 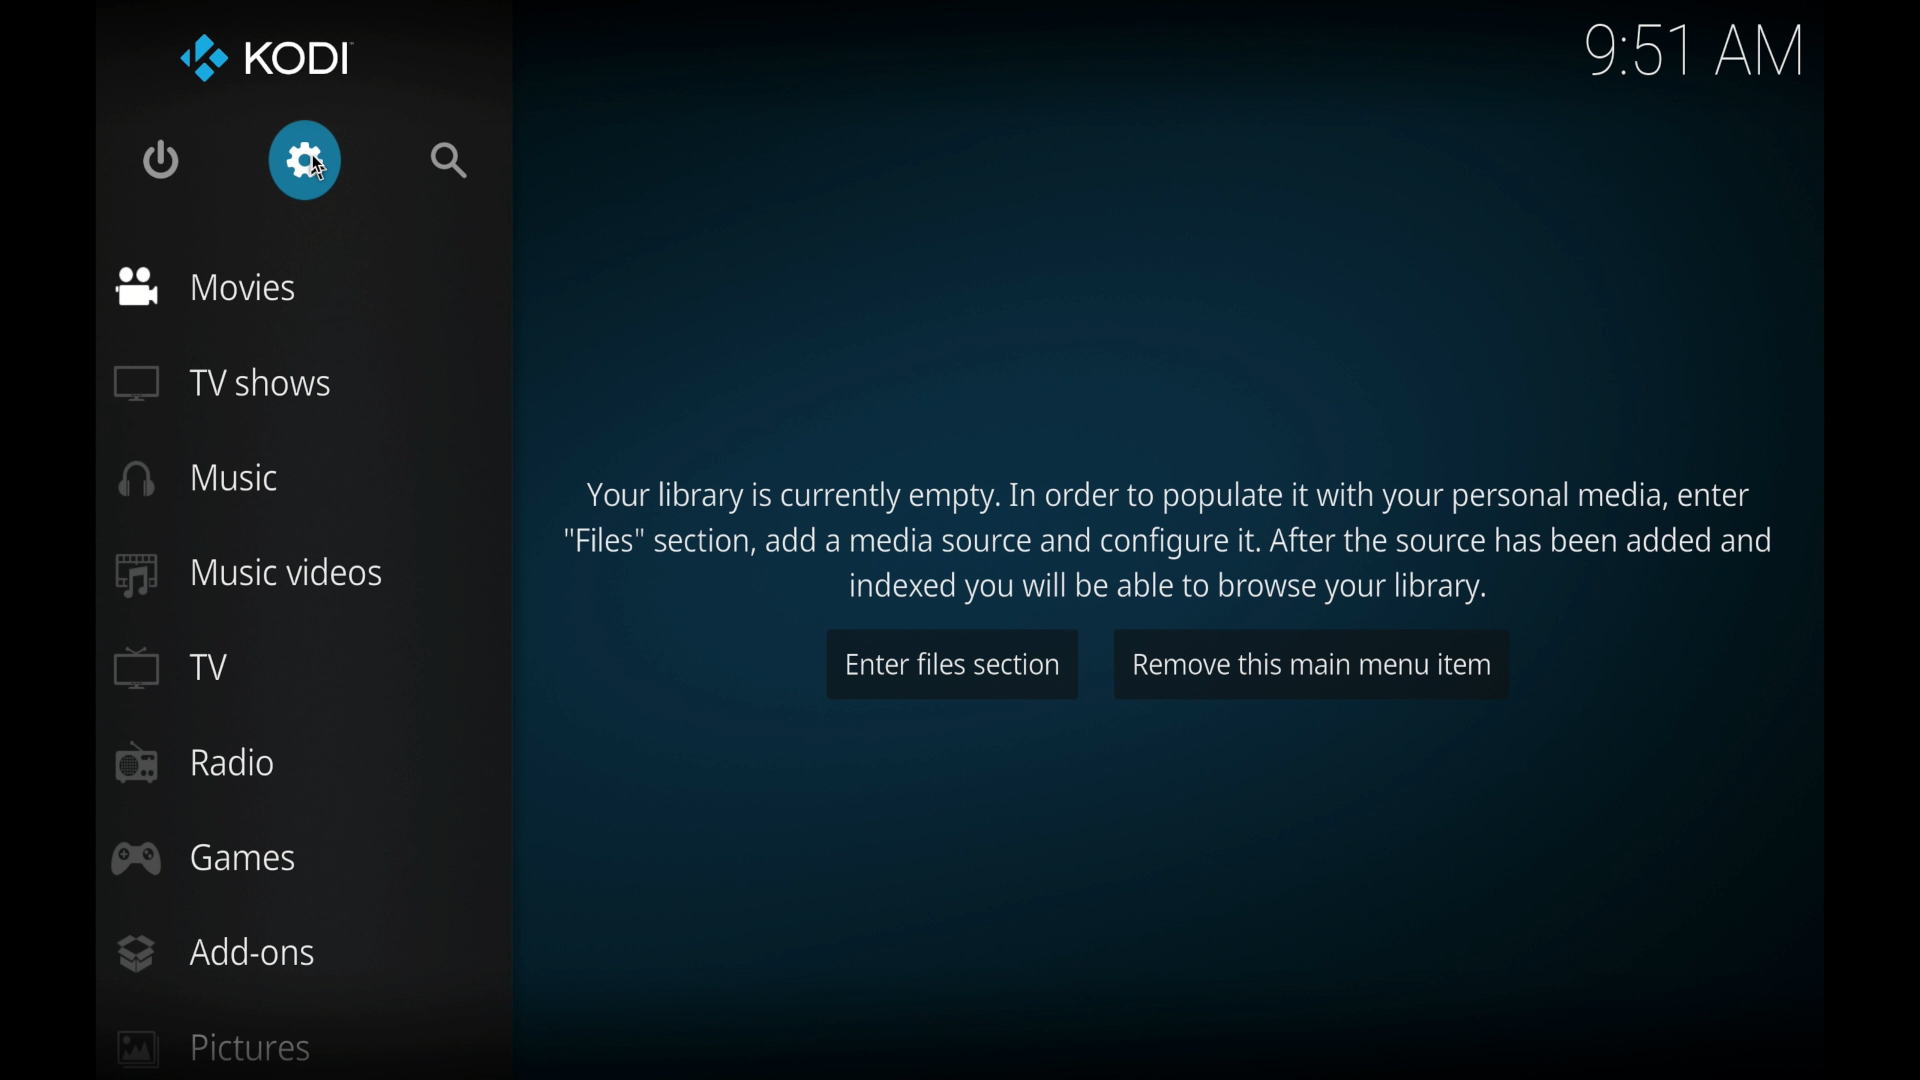 I want to click on search, so click(x=452, y=160).